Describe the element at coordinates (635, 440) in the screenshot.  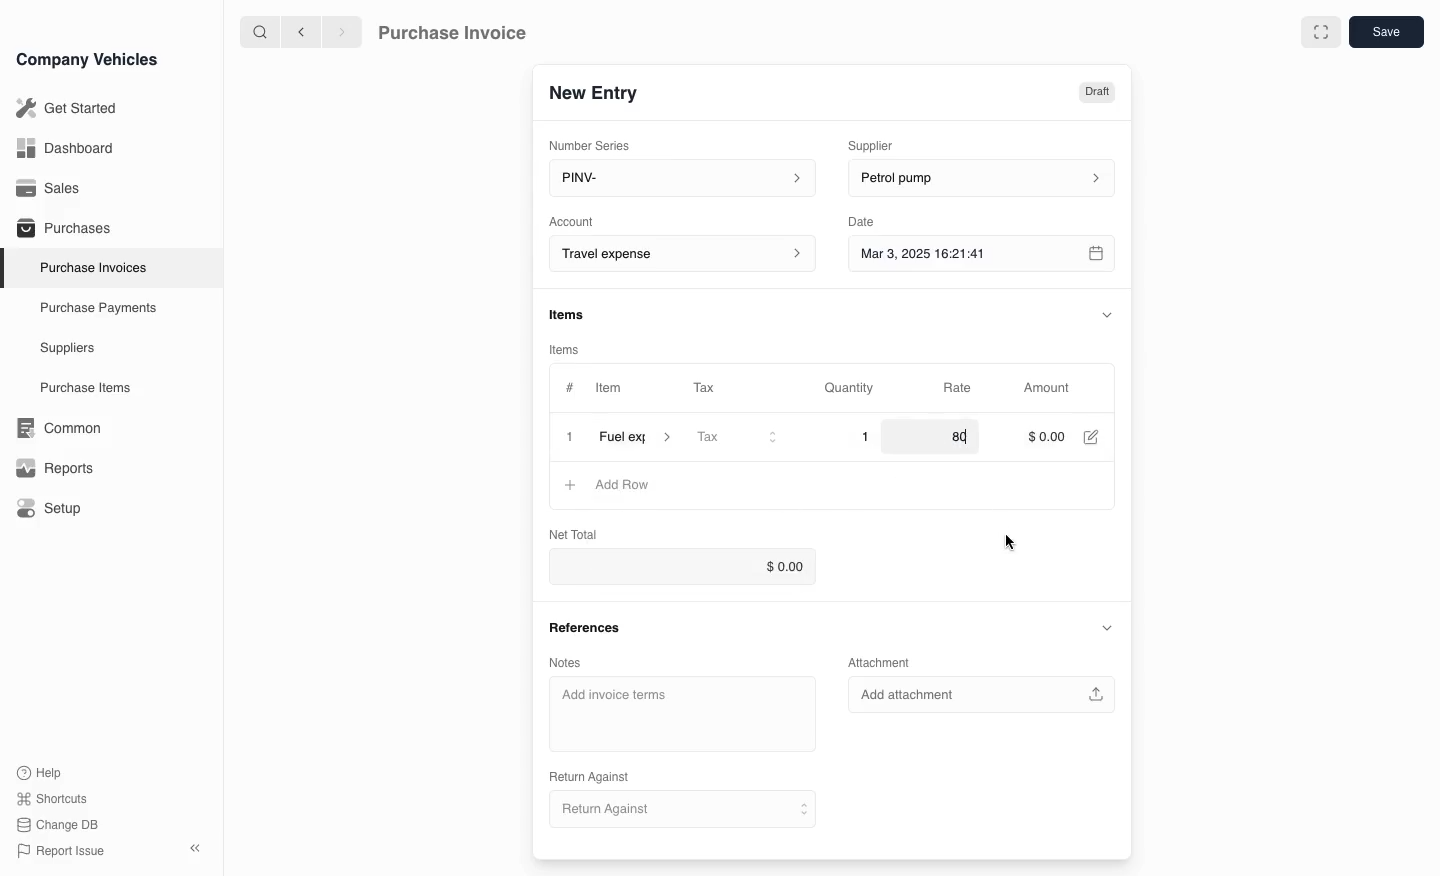
I see `item  ` at that location.